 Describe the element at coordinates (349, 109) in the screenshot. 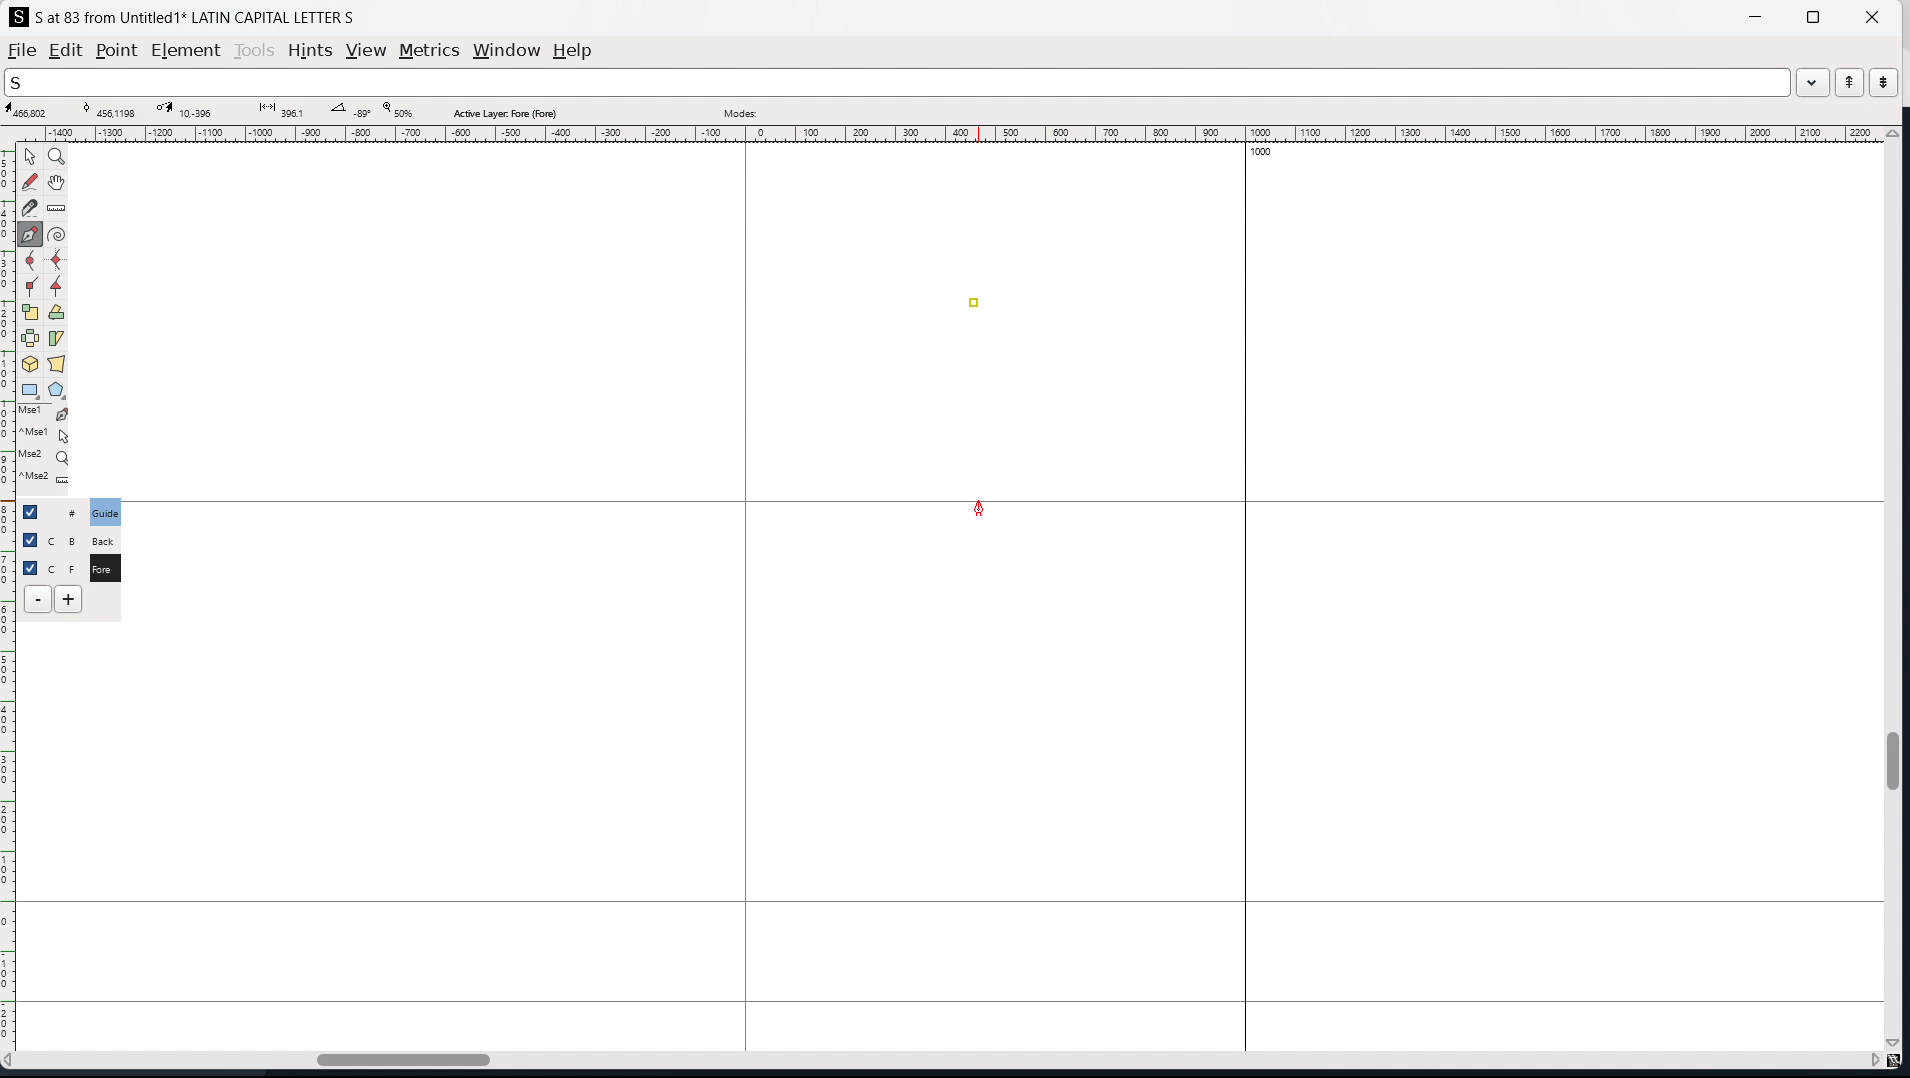

I see `angle between points` at that location.